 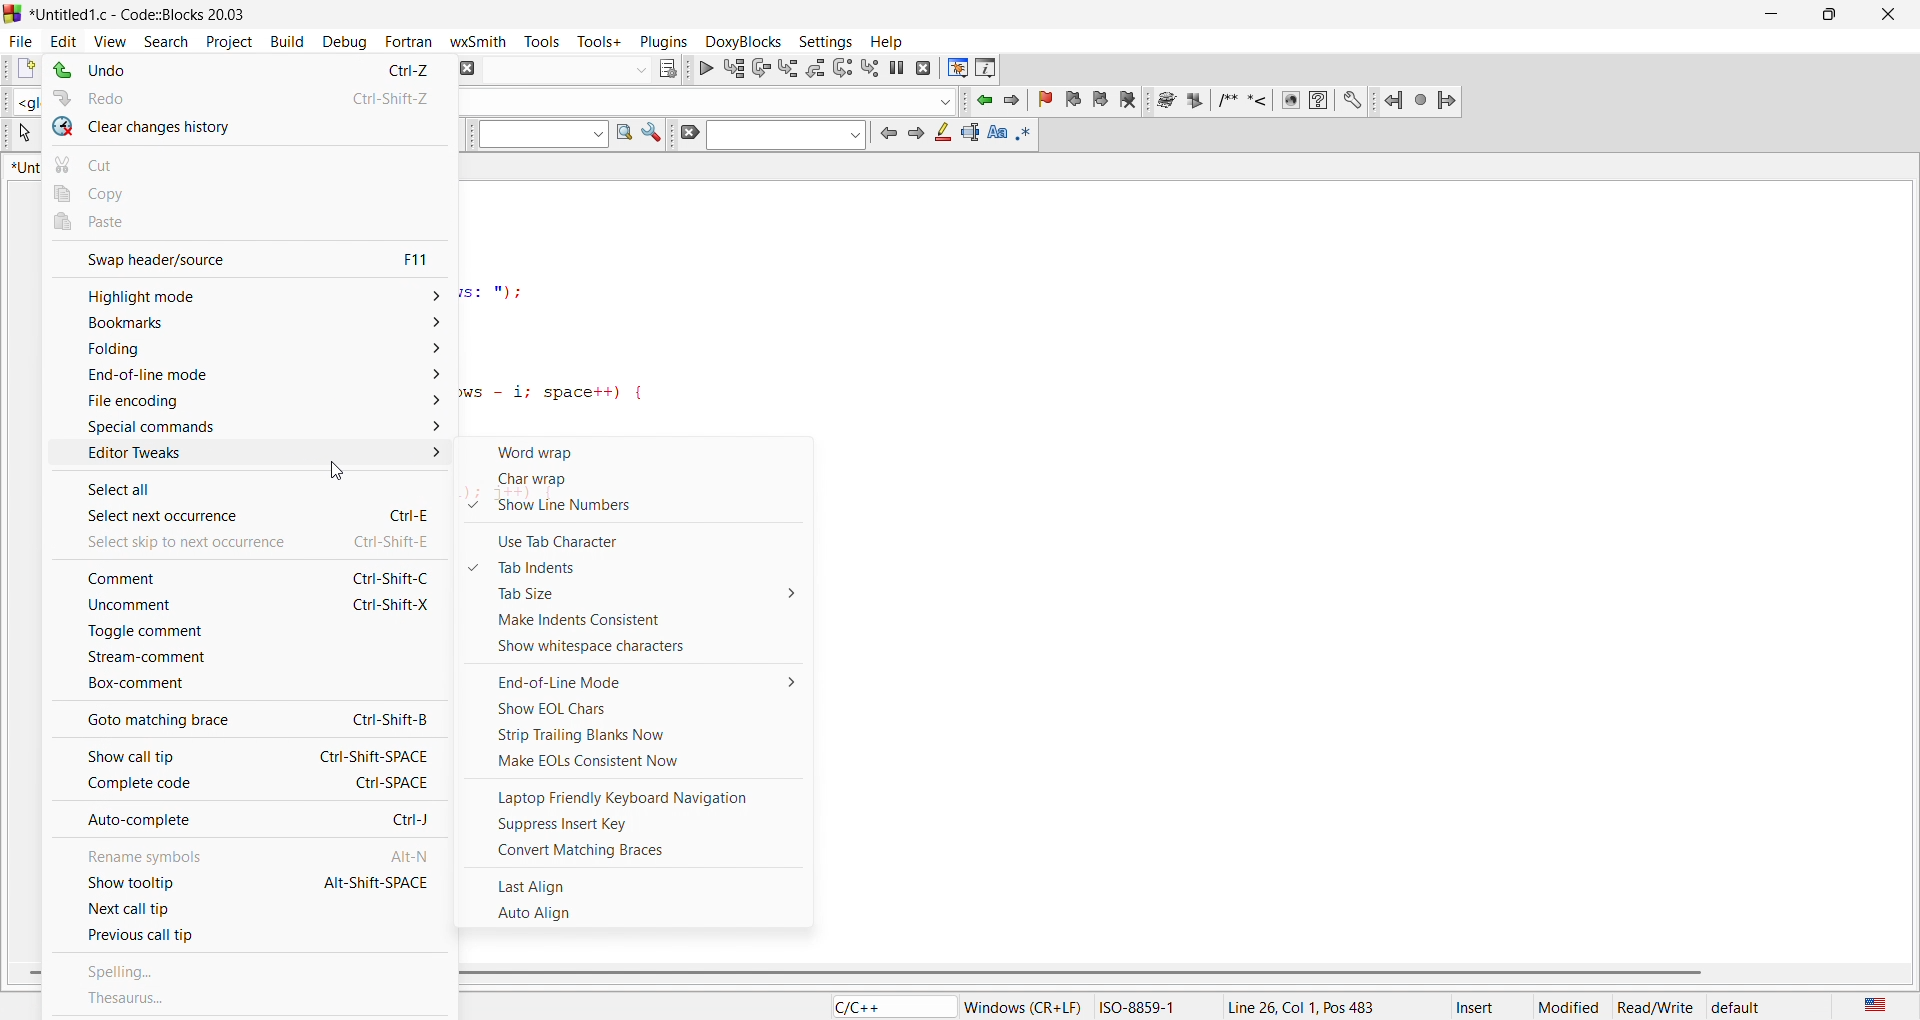 I want to click on icon, so click(x=942, y=138).